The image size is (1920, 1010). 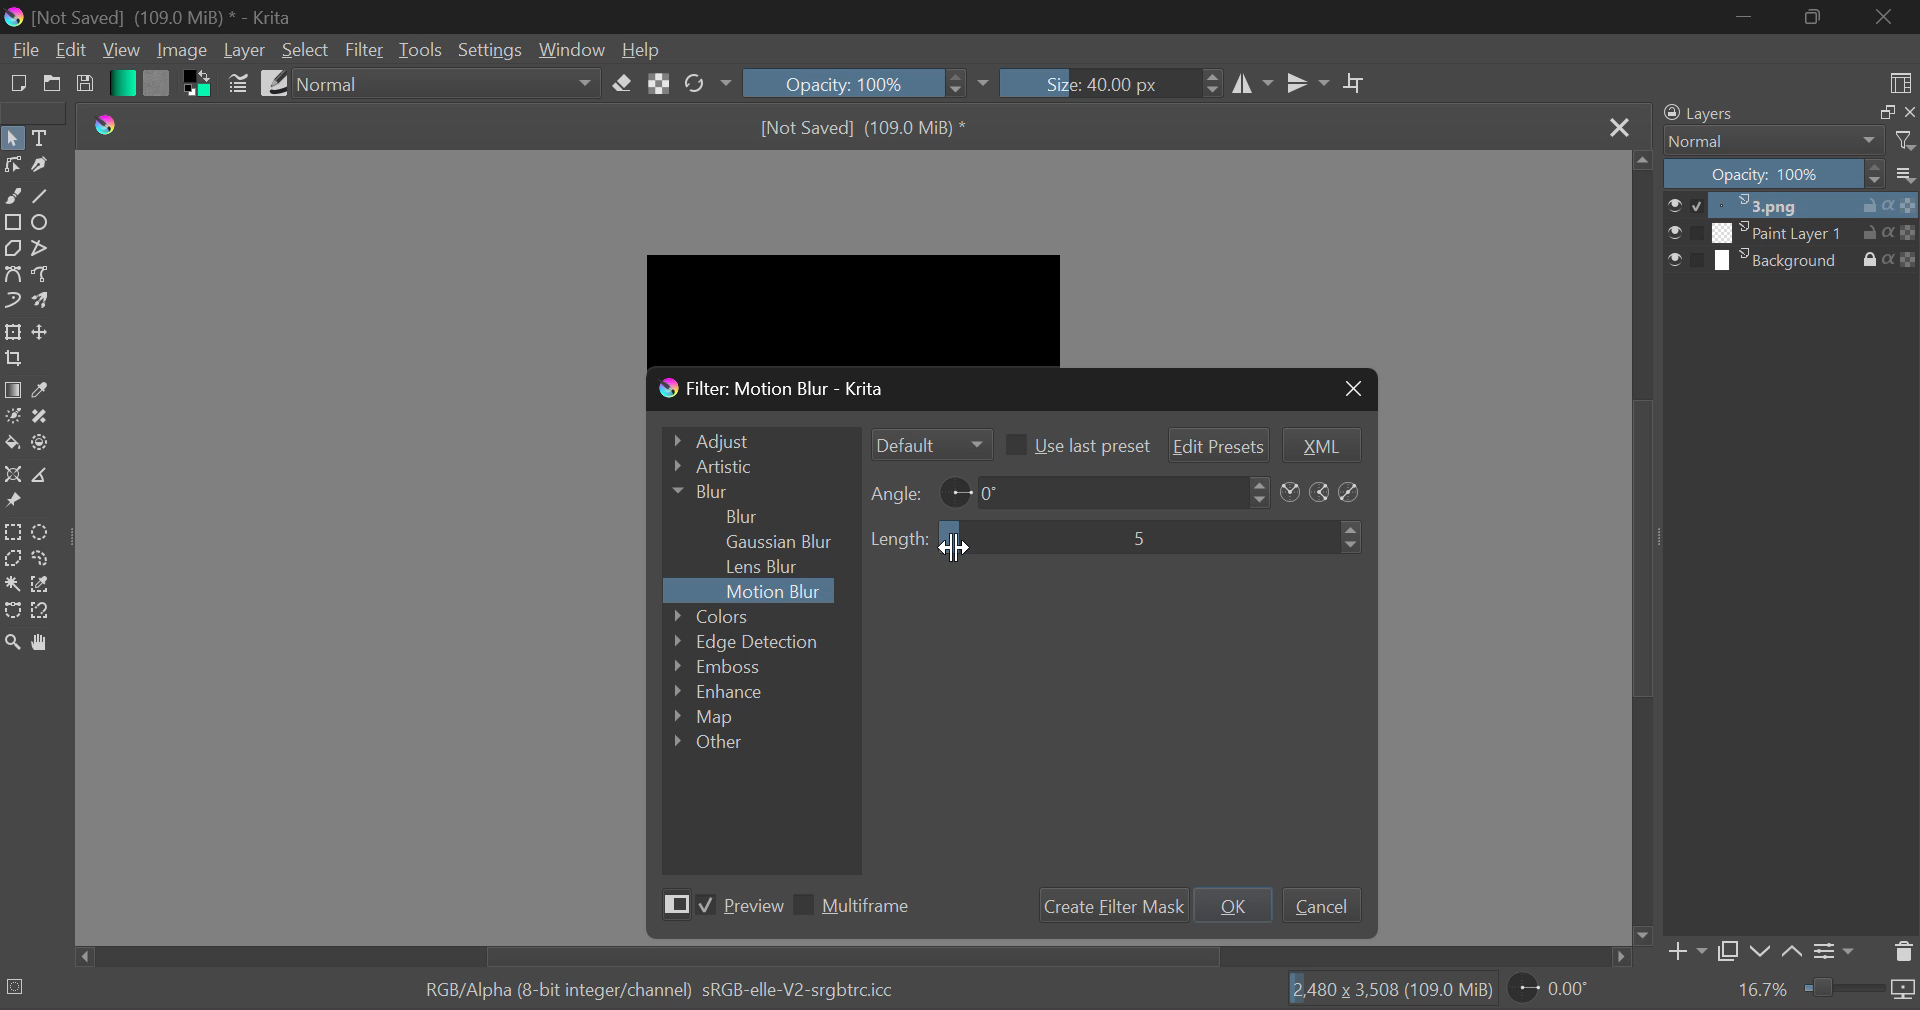 I want to click on increase or decrease Brush Size, so click(x=1213, y=86).